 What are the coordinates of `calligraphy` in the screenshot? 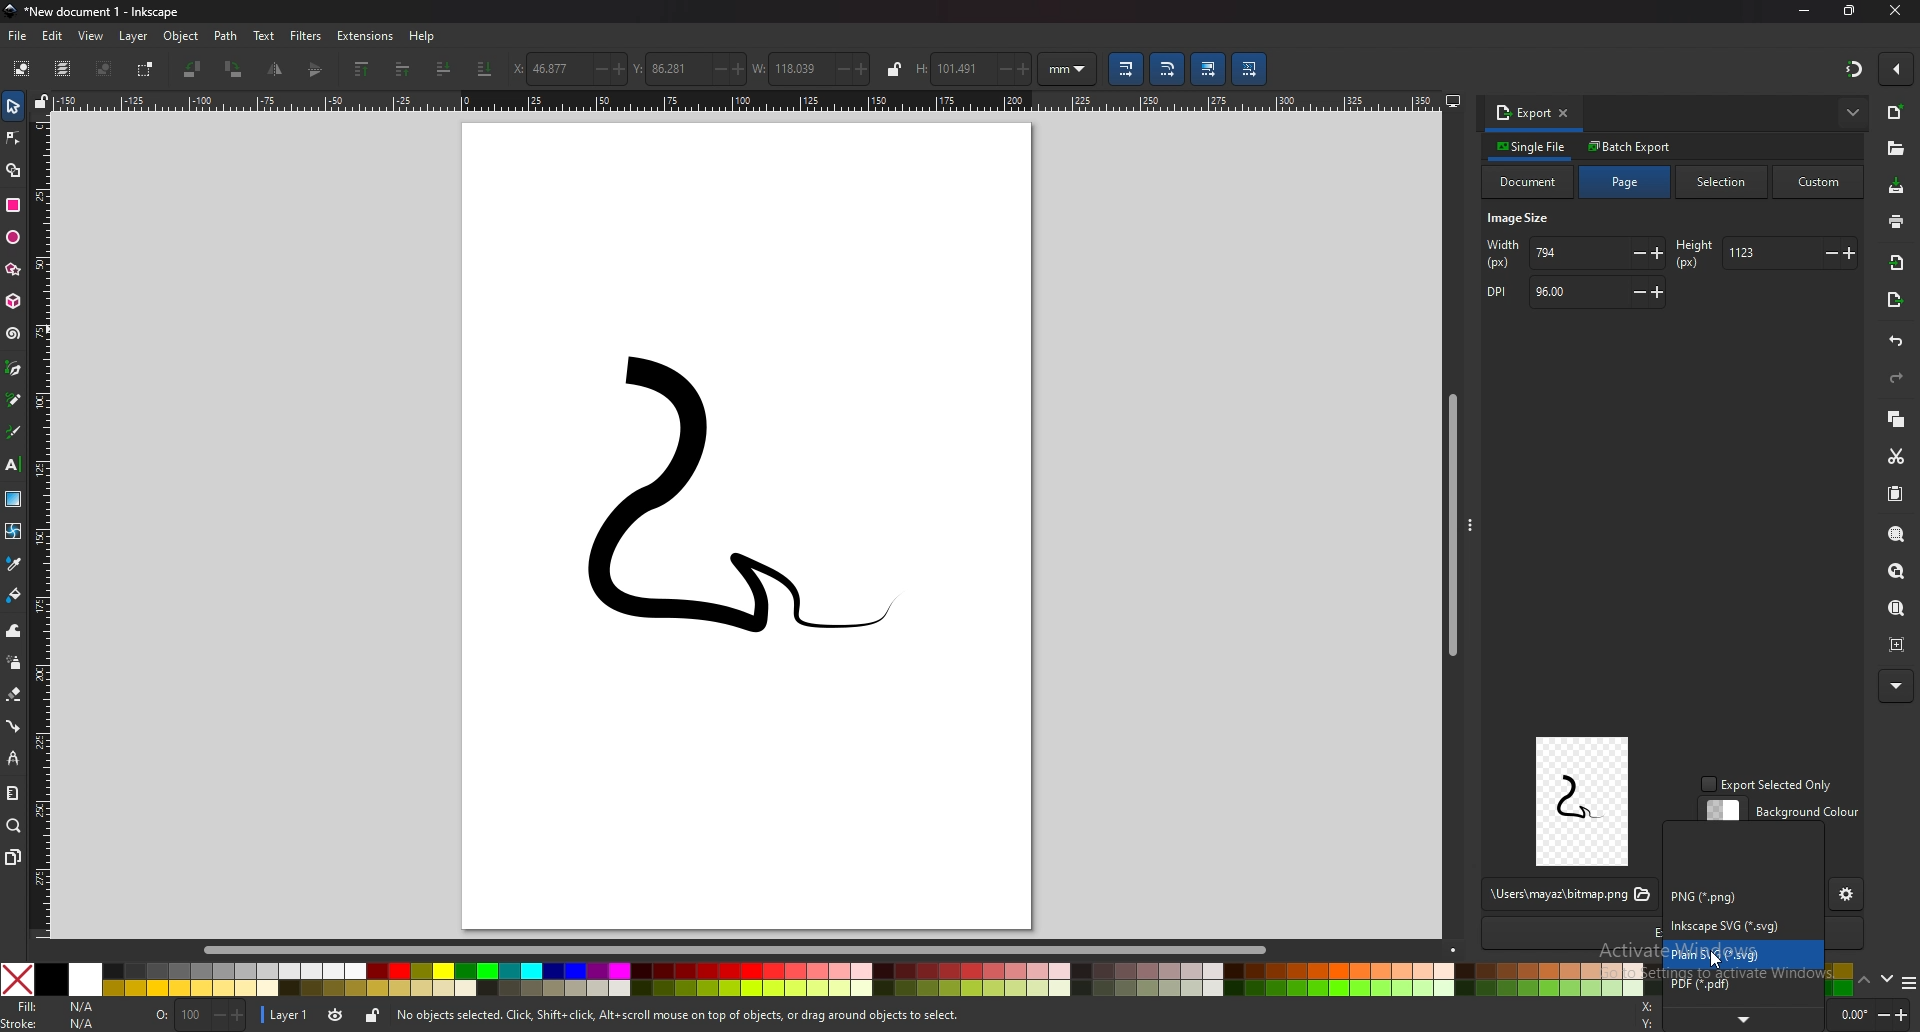 It's located at (14, 431).